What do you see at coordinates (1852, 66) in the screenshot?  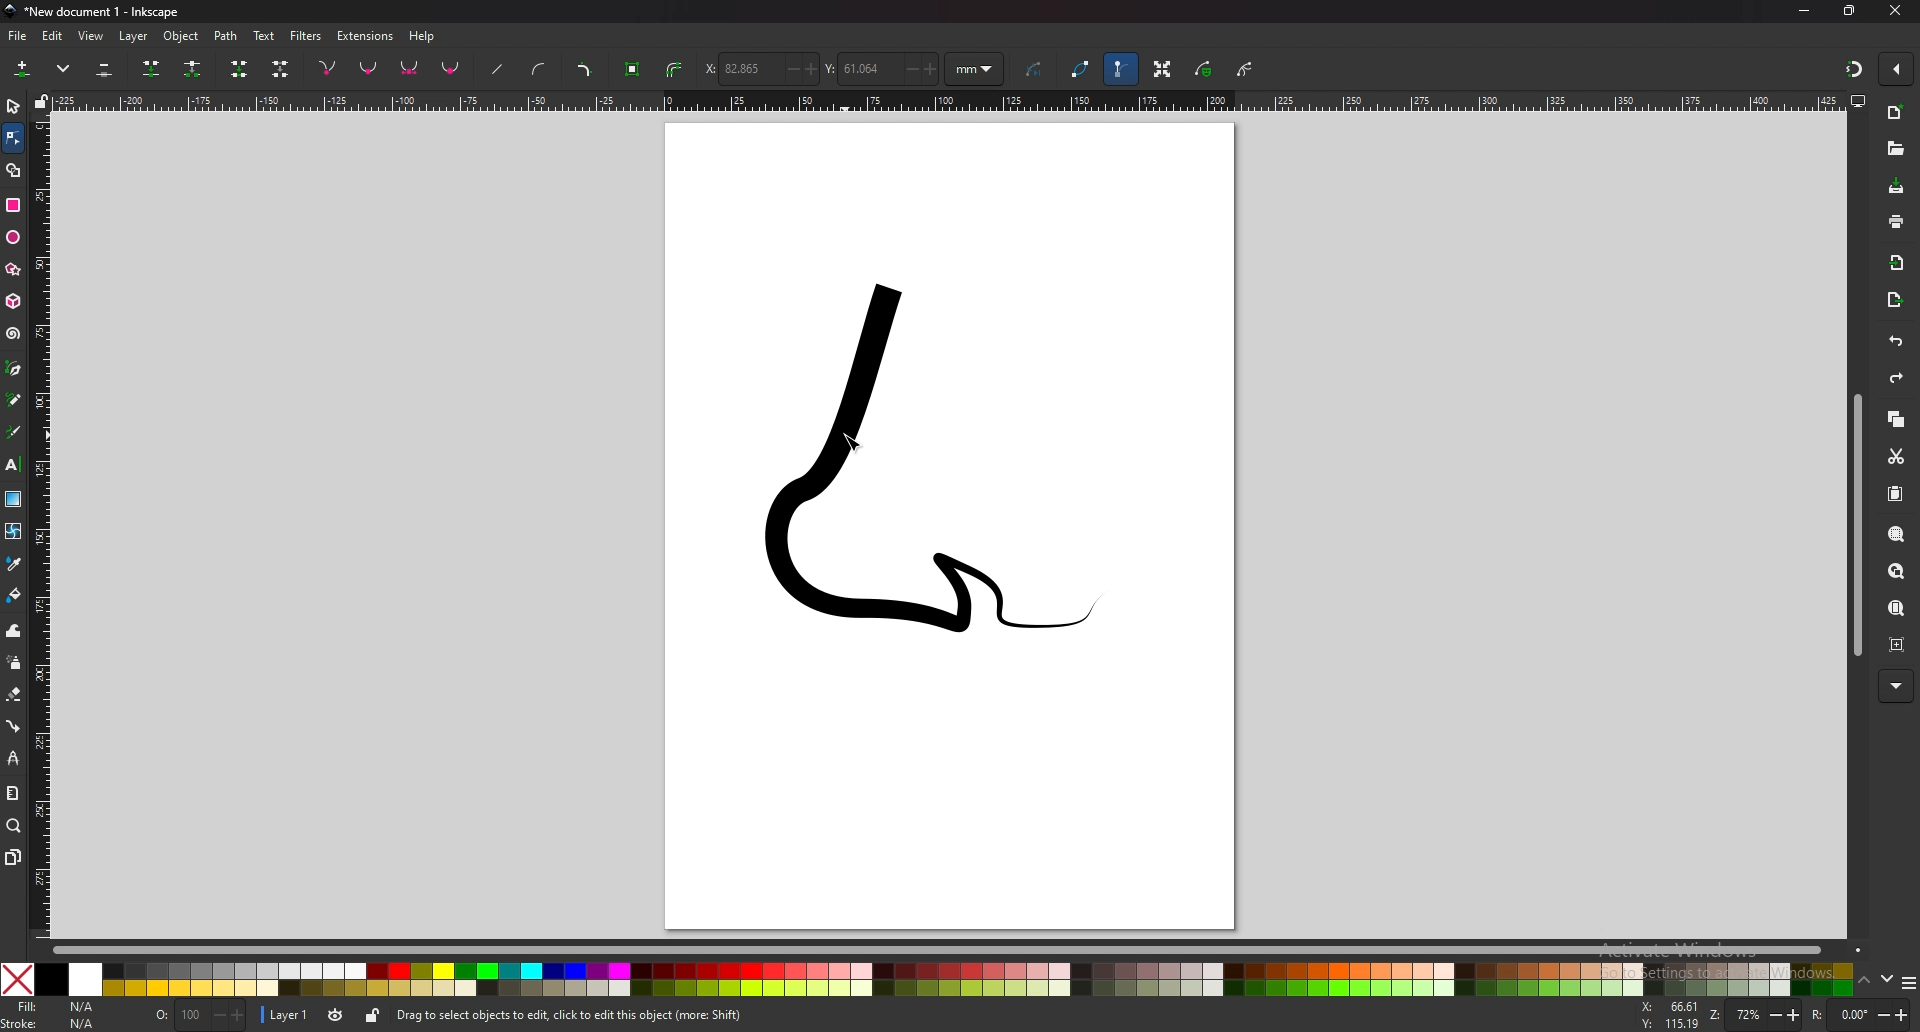 I see `snapping` at bounding box center [1852, 66].